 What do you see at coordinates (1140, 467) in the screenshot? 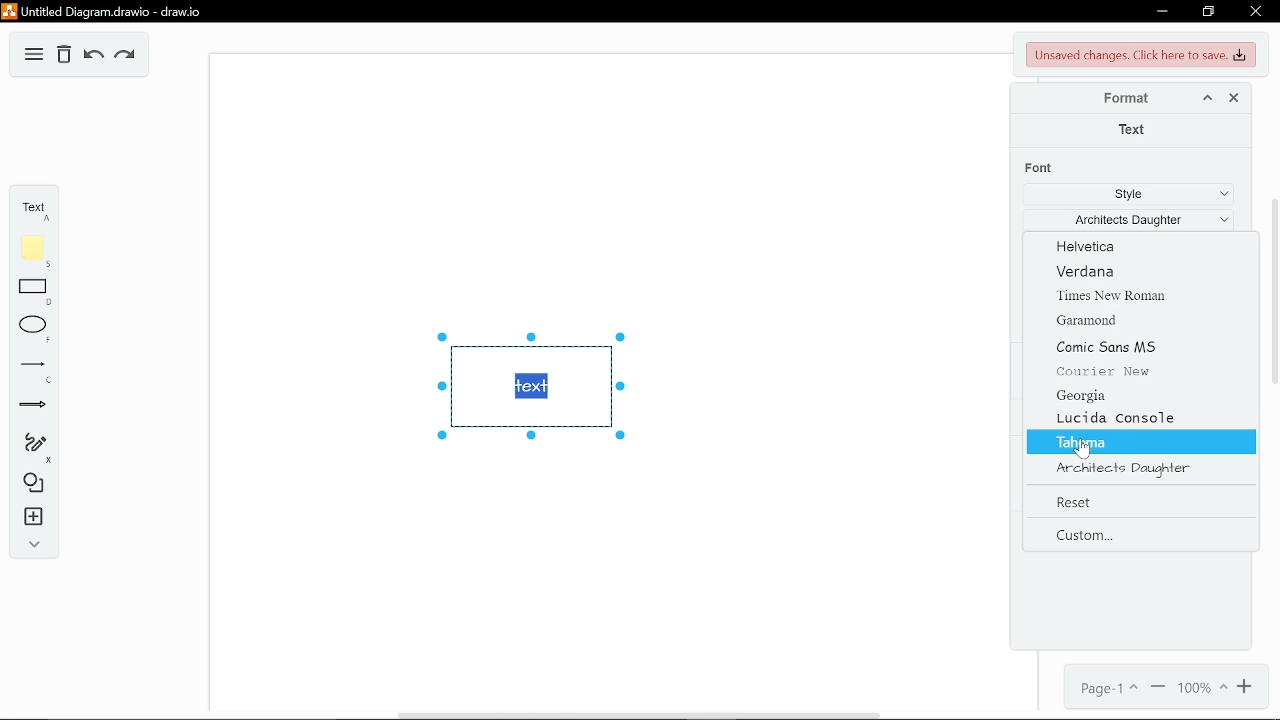
I see `architects daughter` at bounding box center [1140, 467].